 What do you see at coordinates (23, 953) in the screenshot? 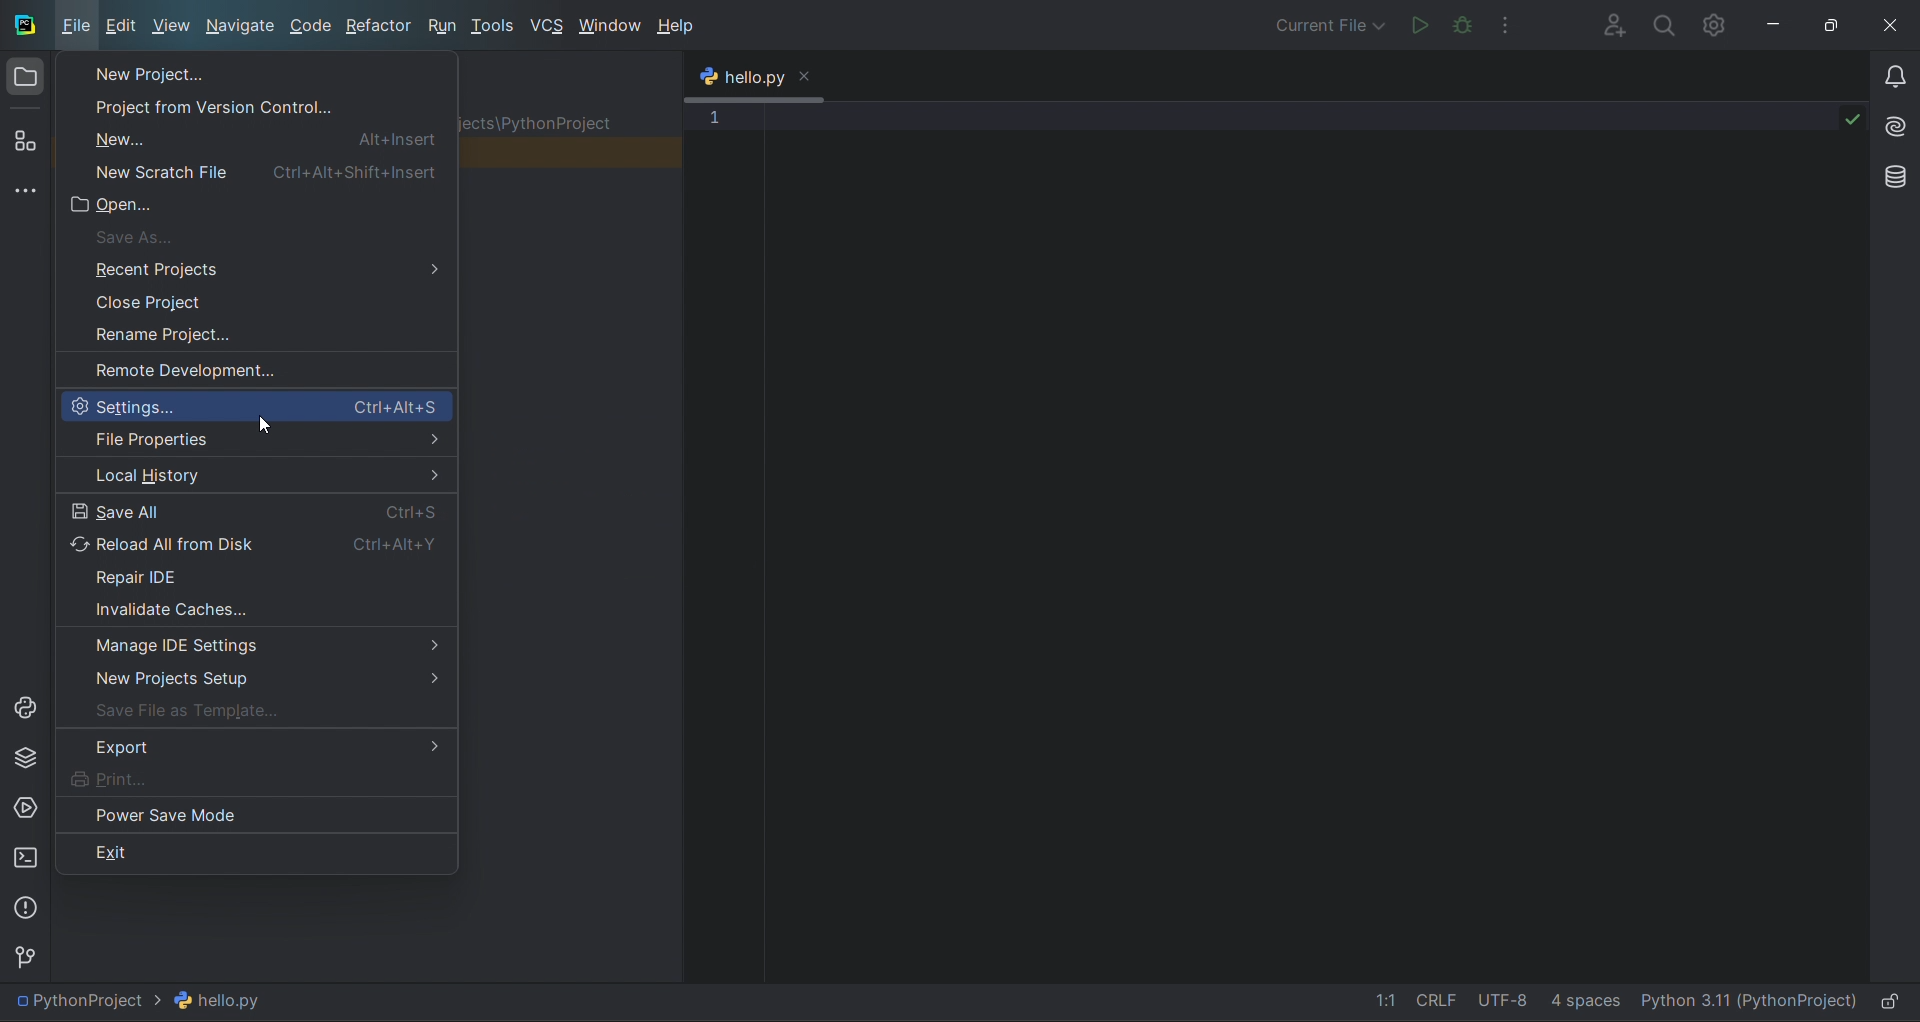
I see `version control` at bounding box center [23, 953].